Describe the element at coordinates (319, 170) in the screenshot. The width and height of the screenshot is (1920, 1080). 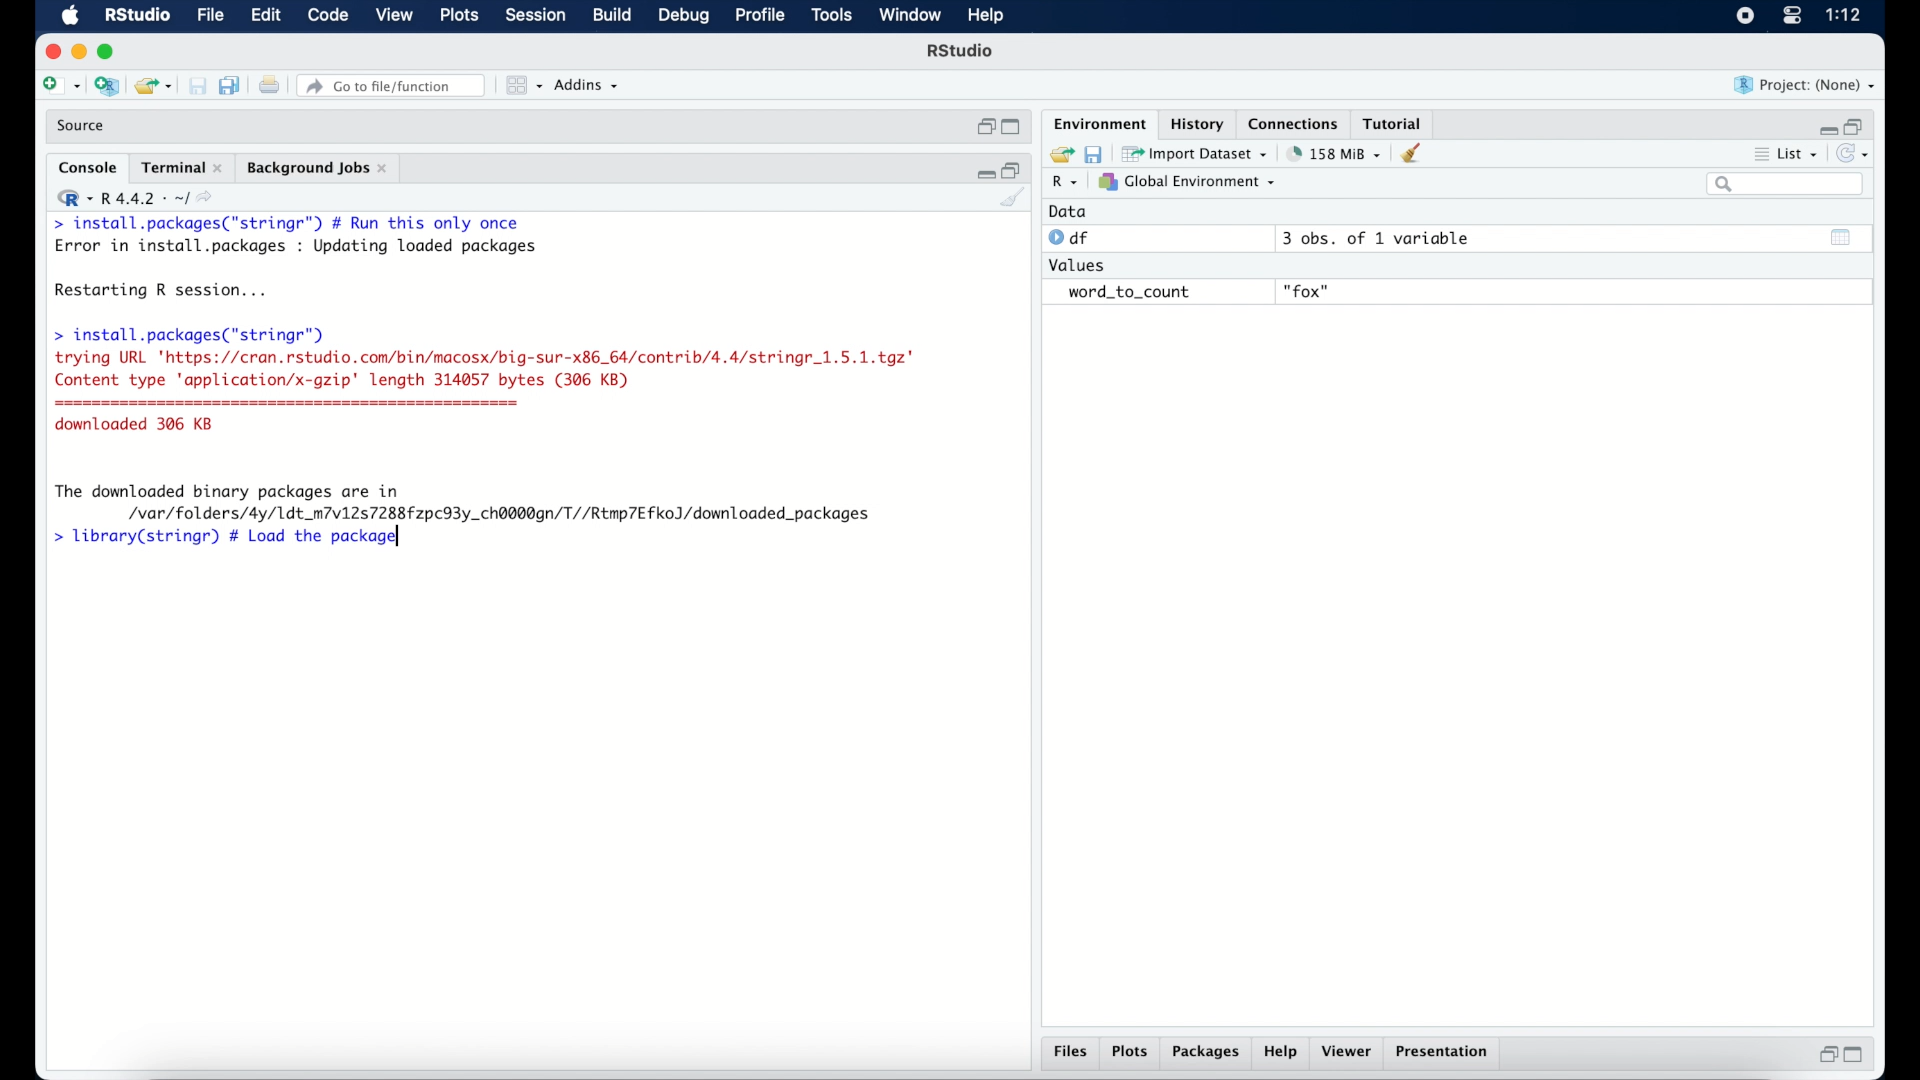
I see `background jobs` at that location.